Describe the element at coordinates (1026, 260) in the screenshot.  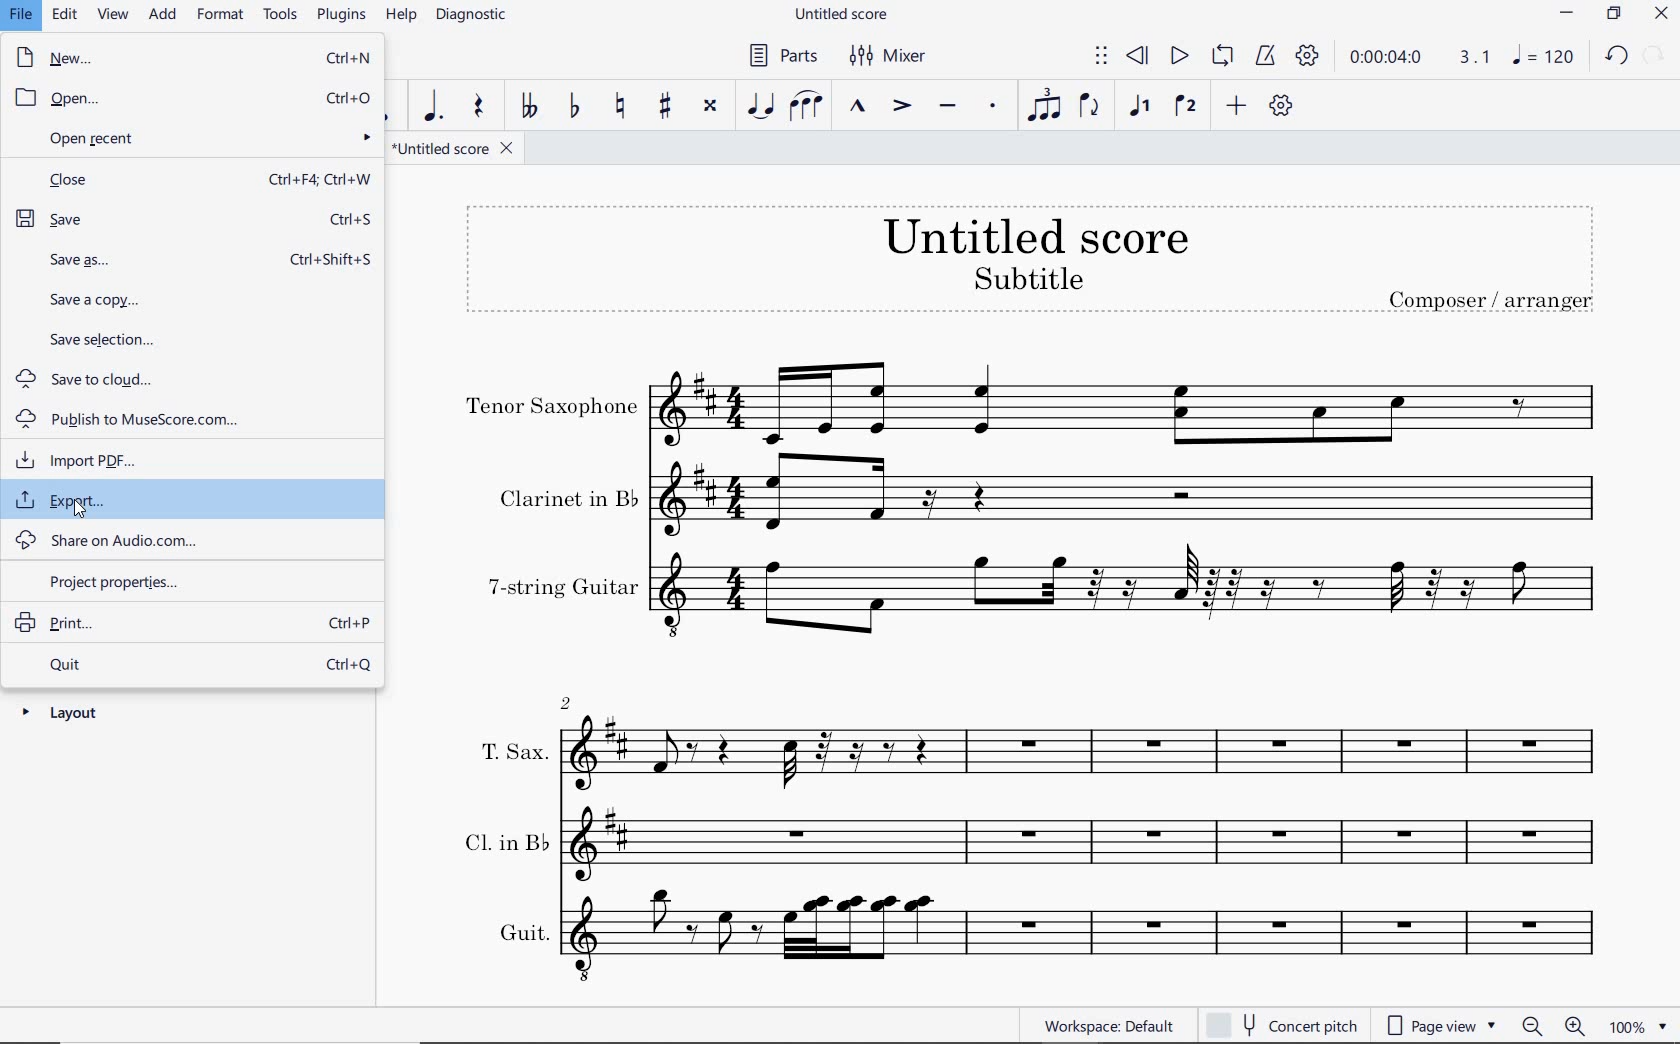
I see `TITLE` at that location.